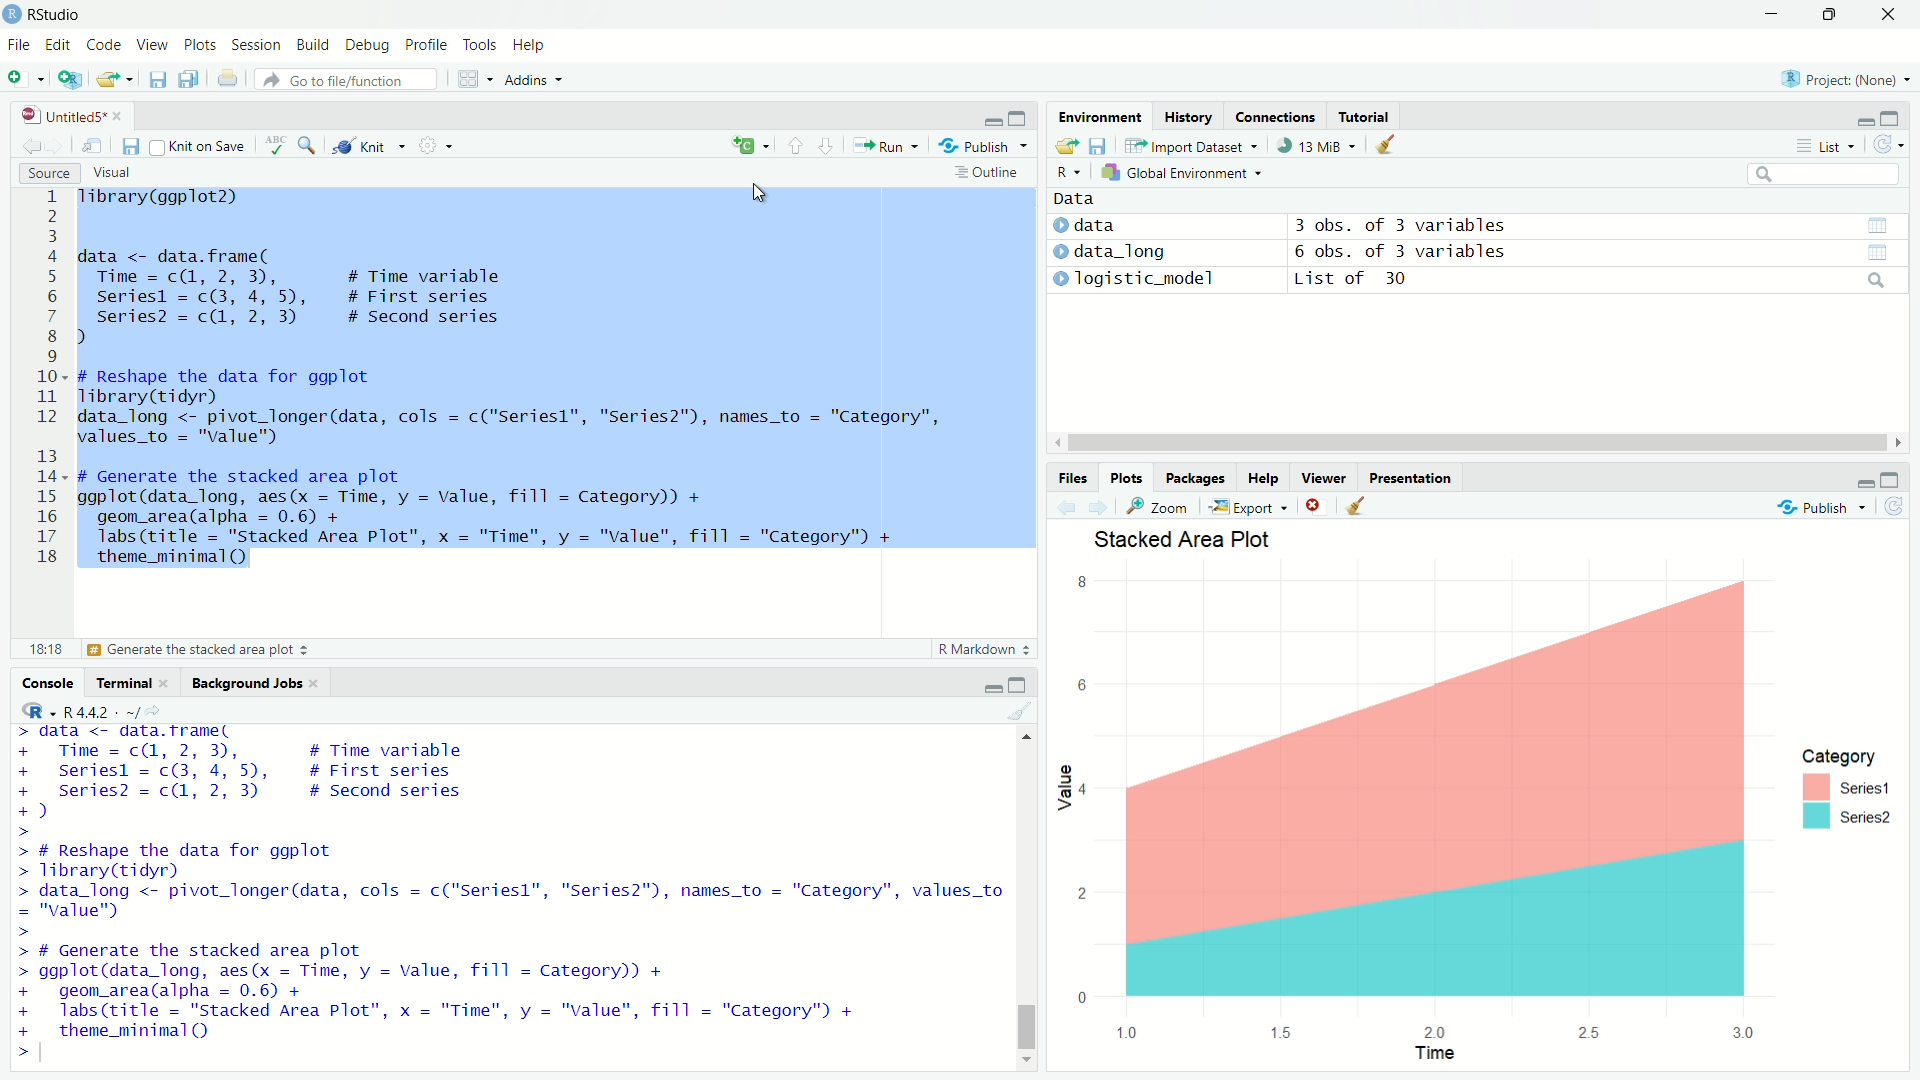 The width and height of the screenshot is (1920, 1080). Describe the element at coordinates (360, 42) in the screenshot. I see `Debug` at that location.